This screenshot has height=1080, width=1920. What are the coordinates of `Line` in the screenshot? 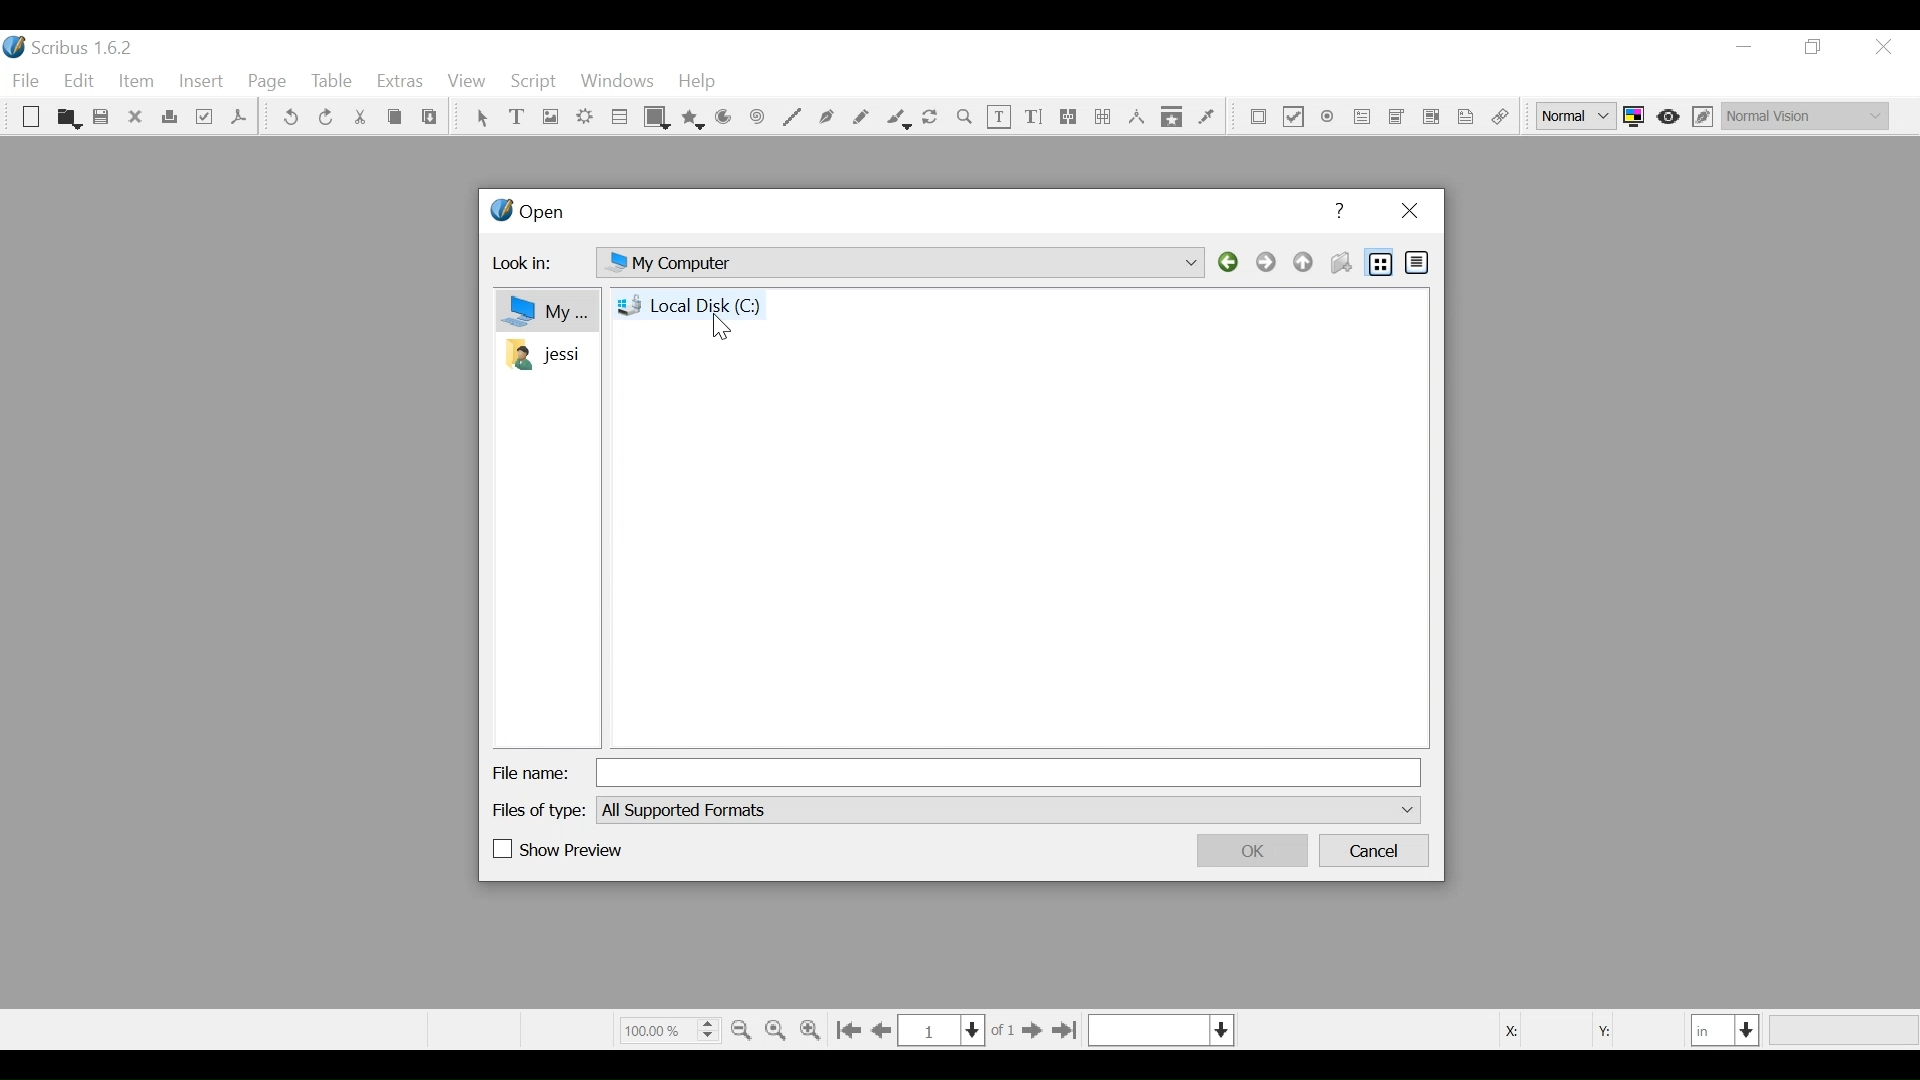 It's located at (791, 118).